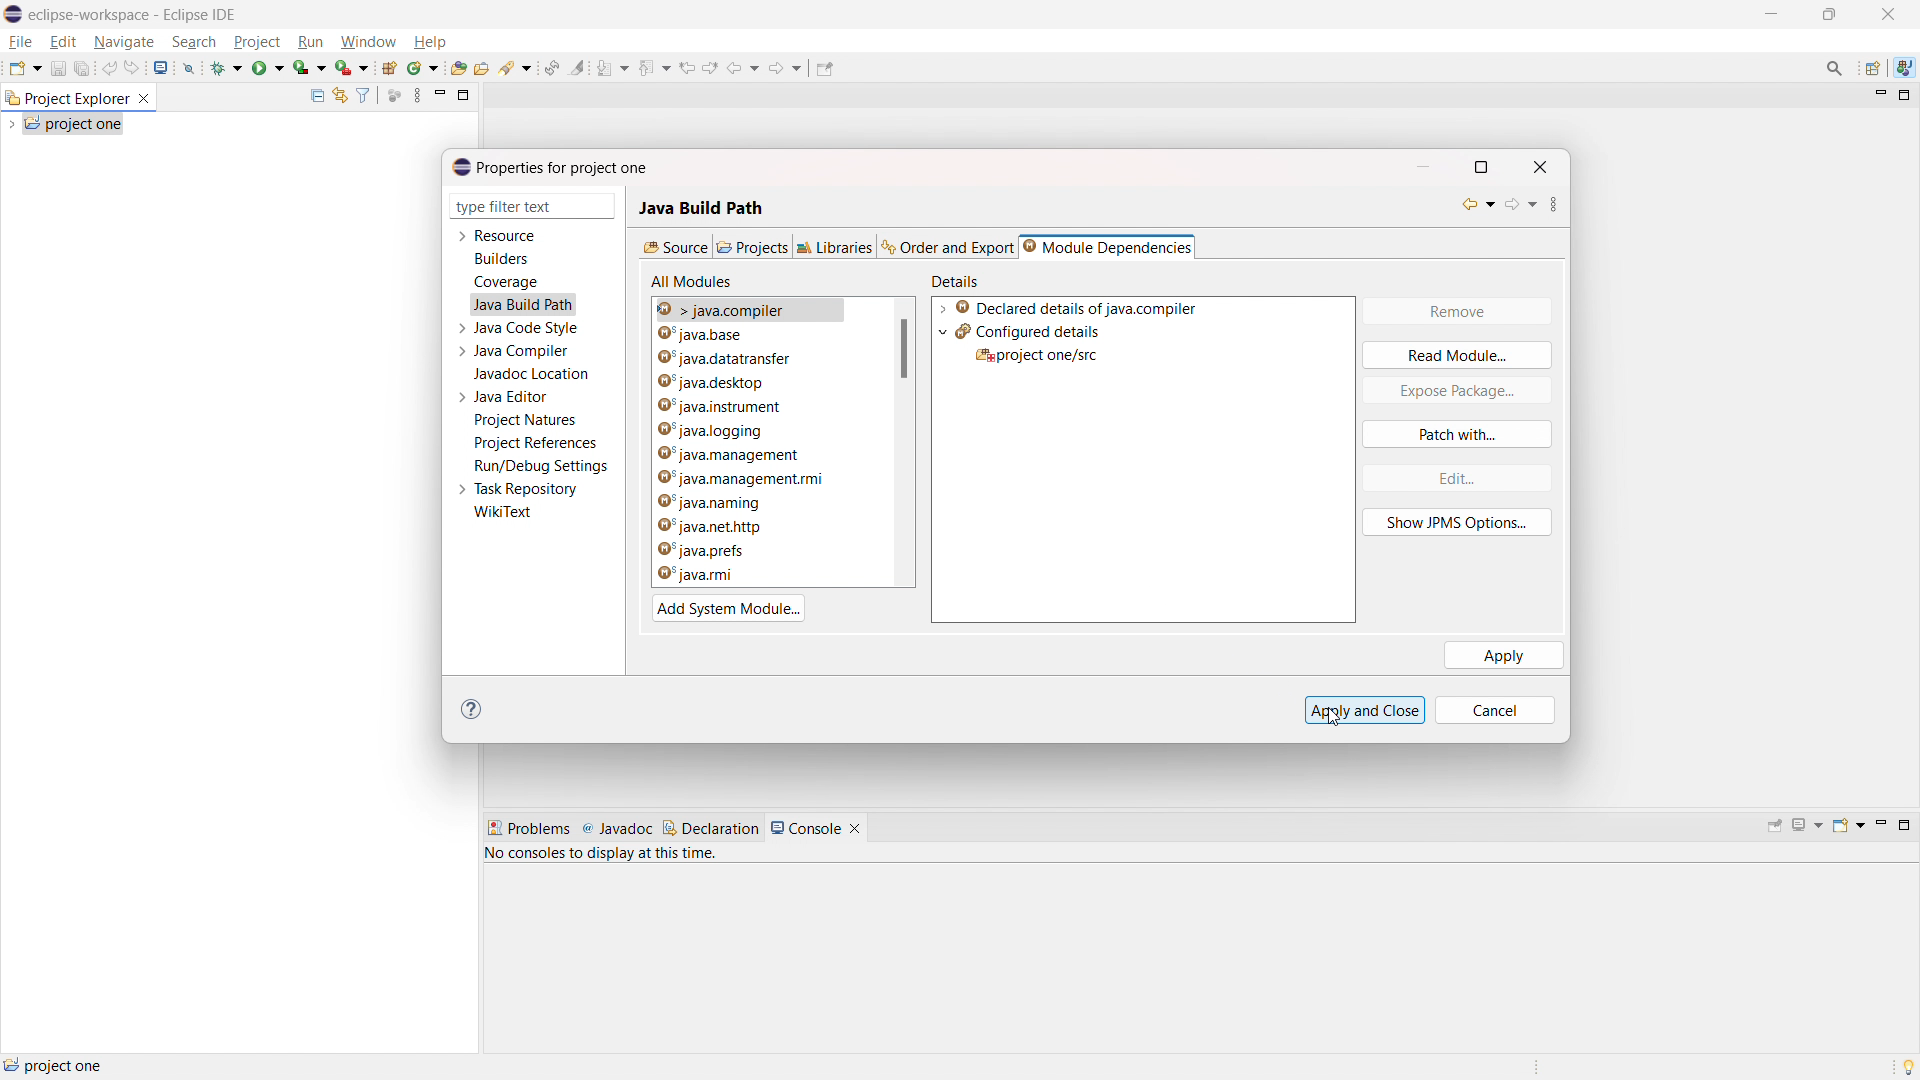 The image size is (1920, 1080). I want to click on problems, so click(528, 829).